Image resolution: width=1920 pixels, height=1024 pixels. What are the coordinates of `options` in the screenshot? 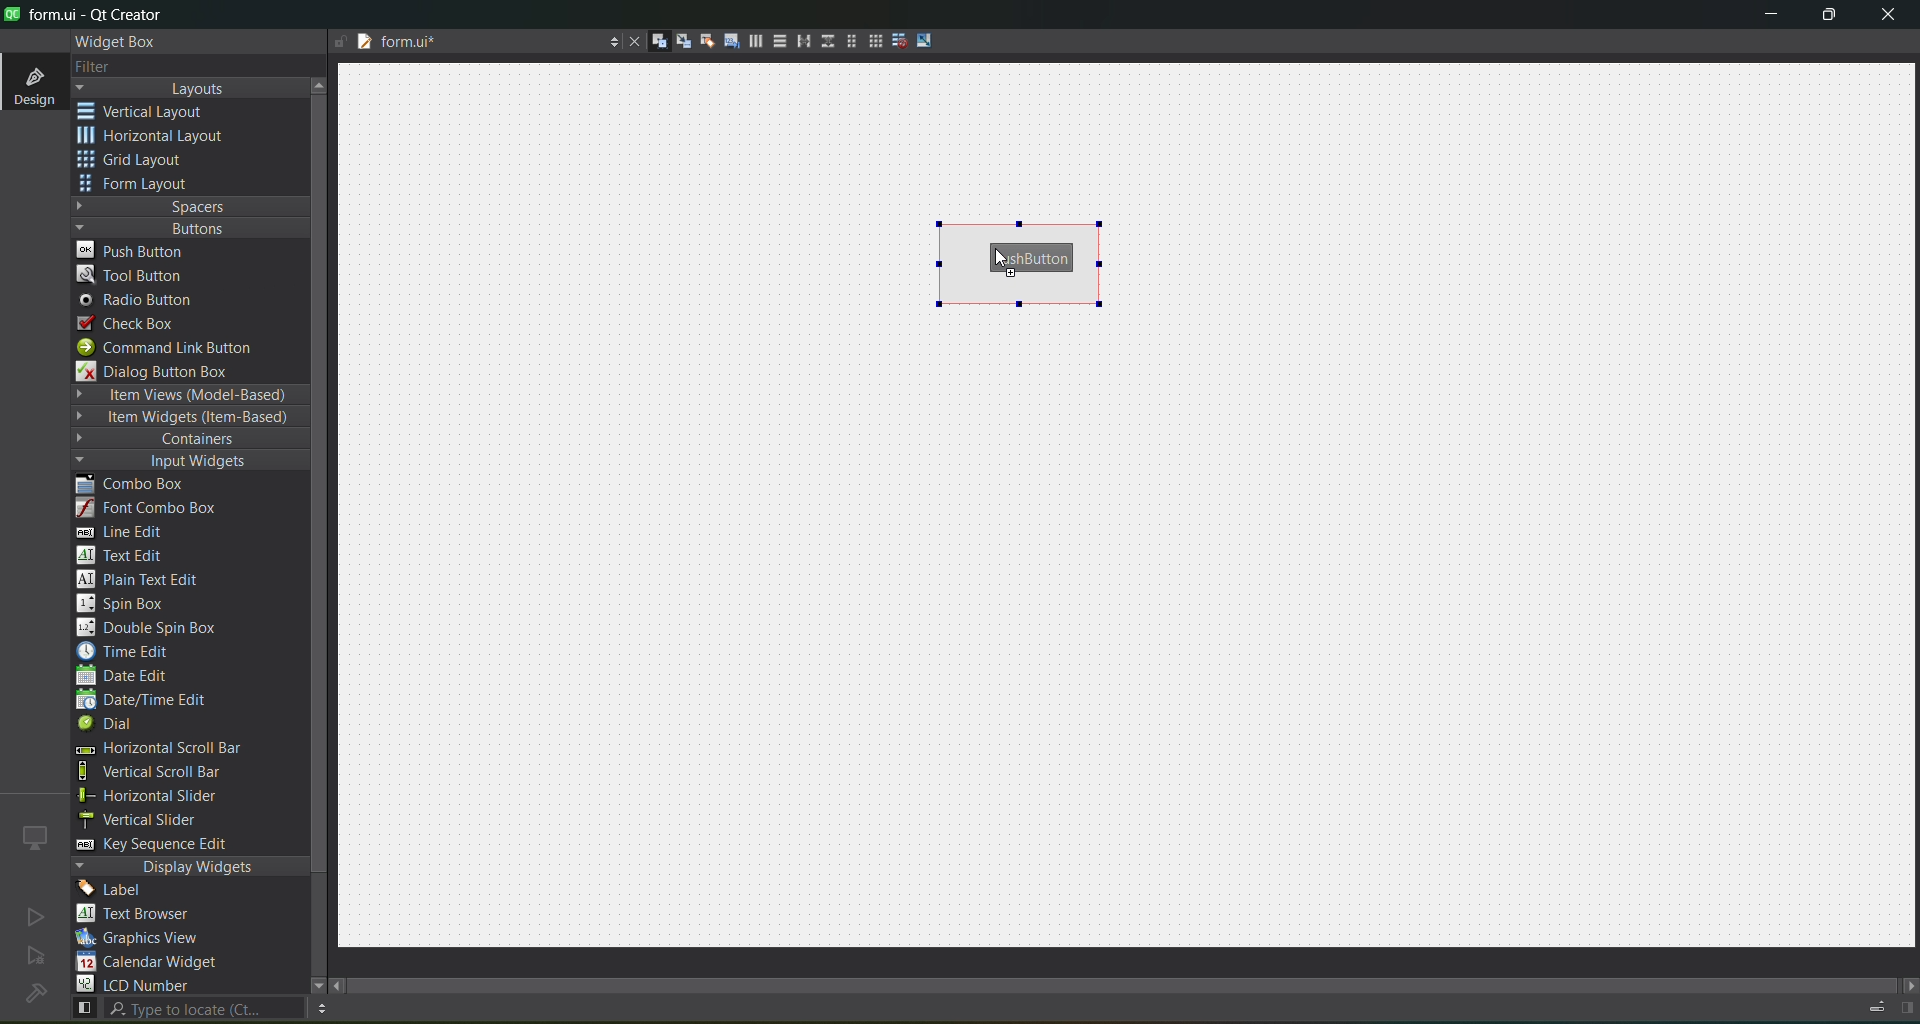 It's located at (608, 44).